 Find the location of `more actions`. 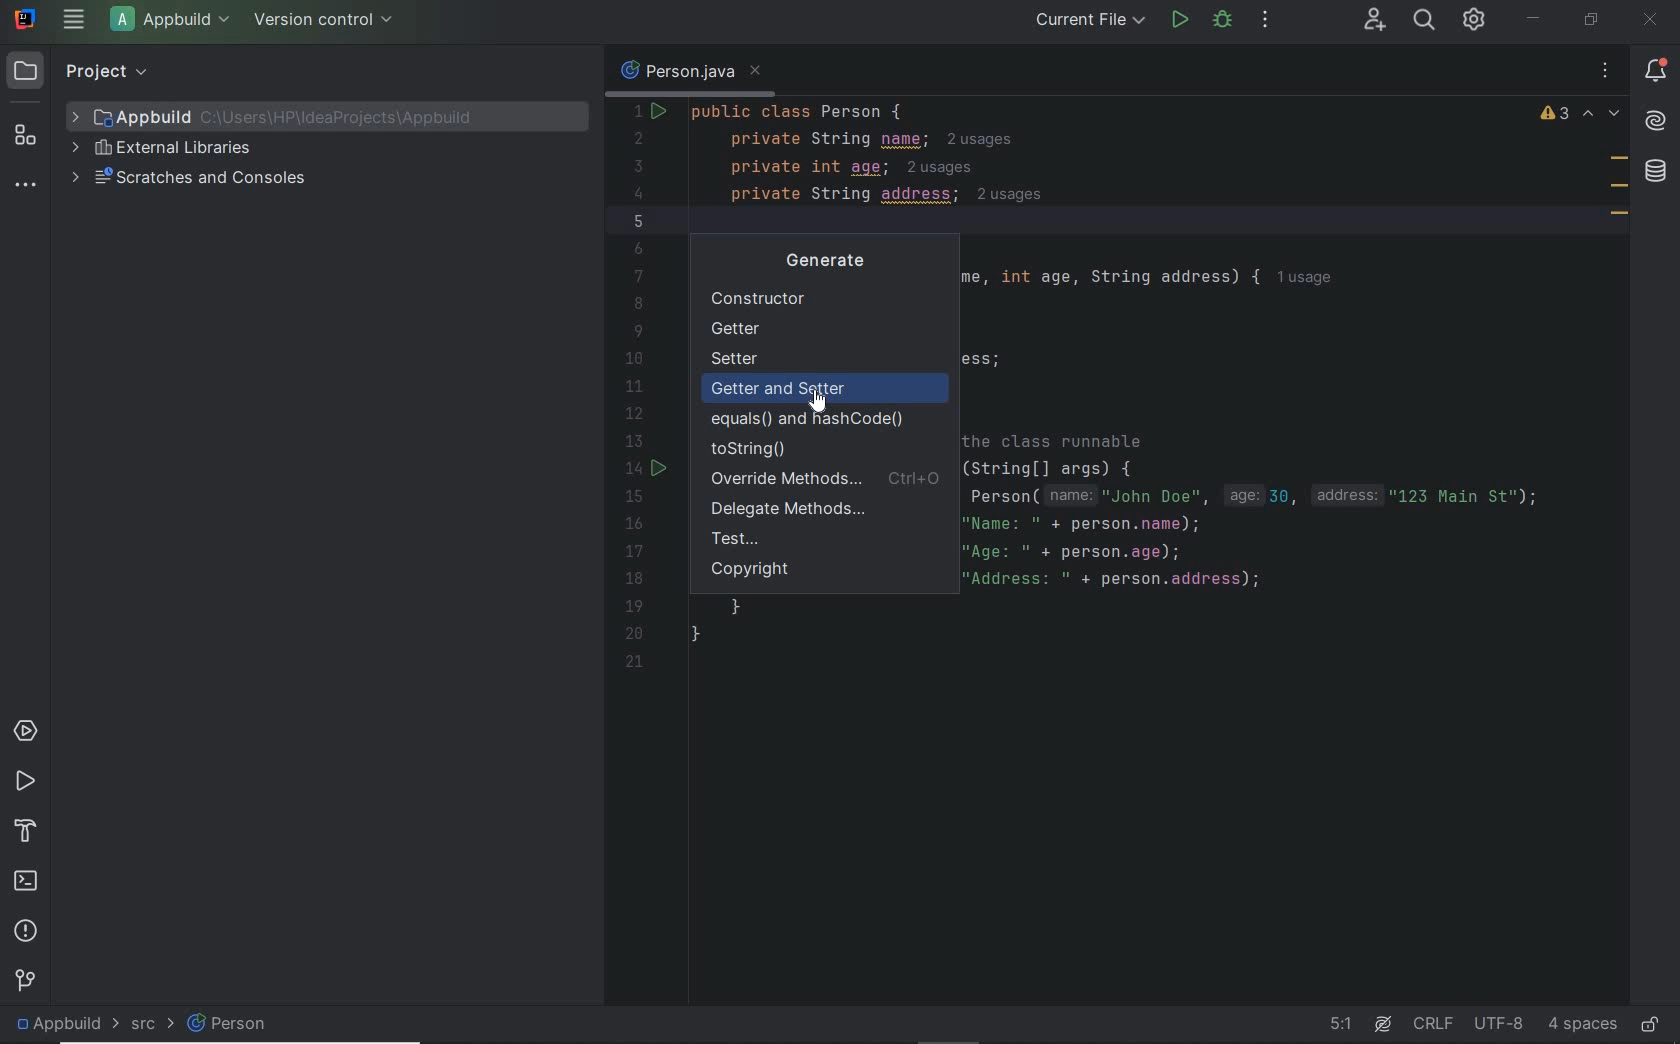

more actions is located at coordinates (1265, 22).